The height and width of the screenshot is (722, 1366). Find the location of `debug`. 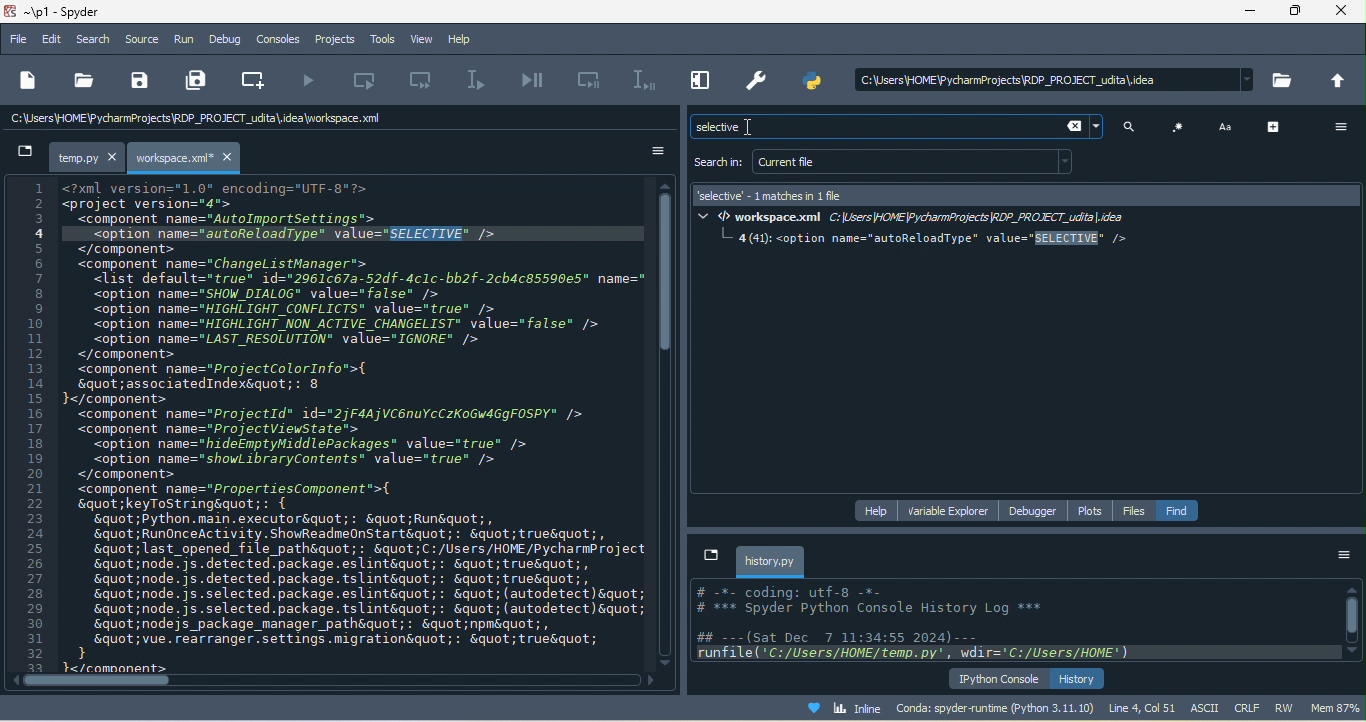

debug is located at coordinates (226, 39).